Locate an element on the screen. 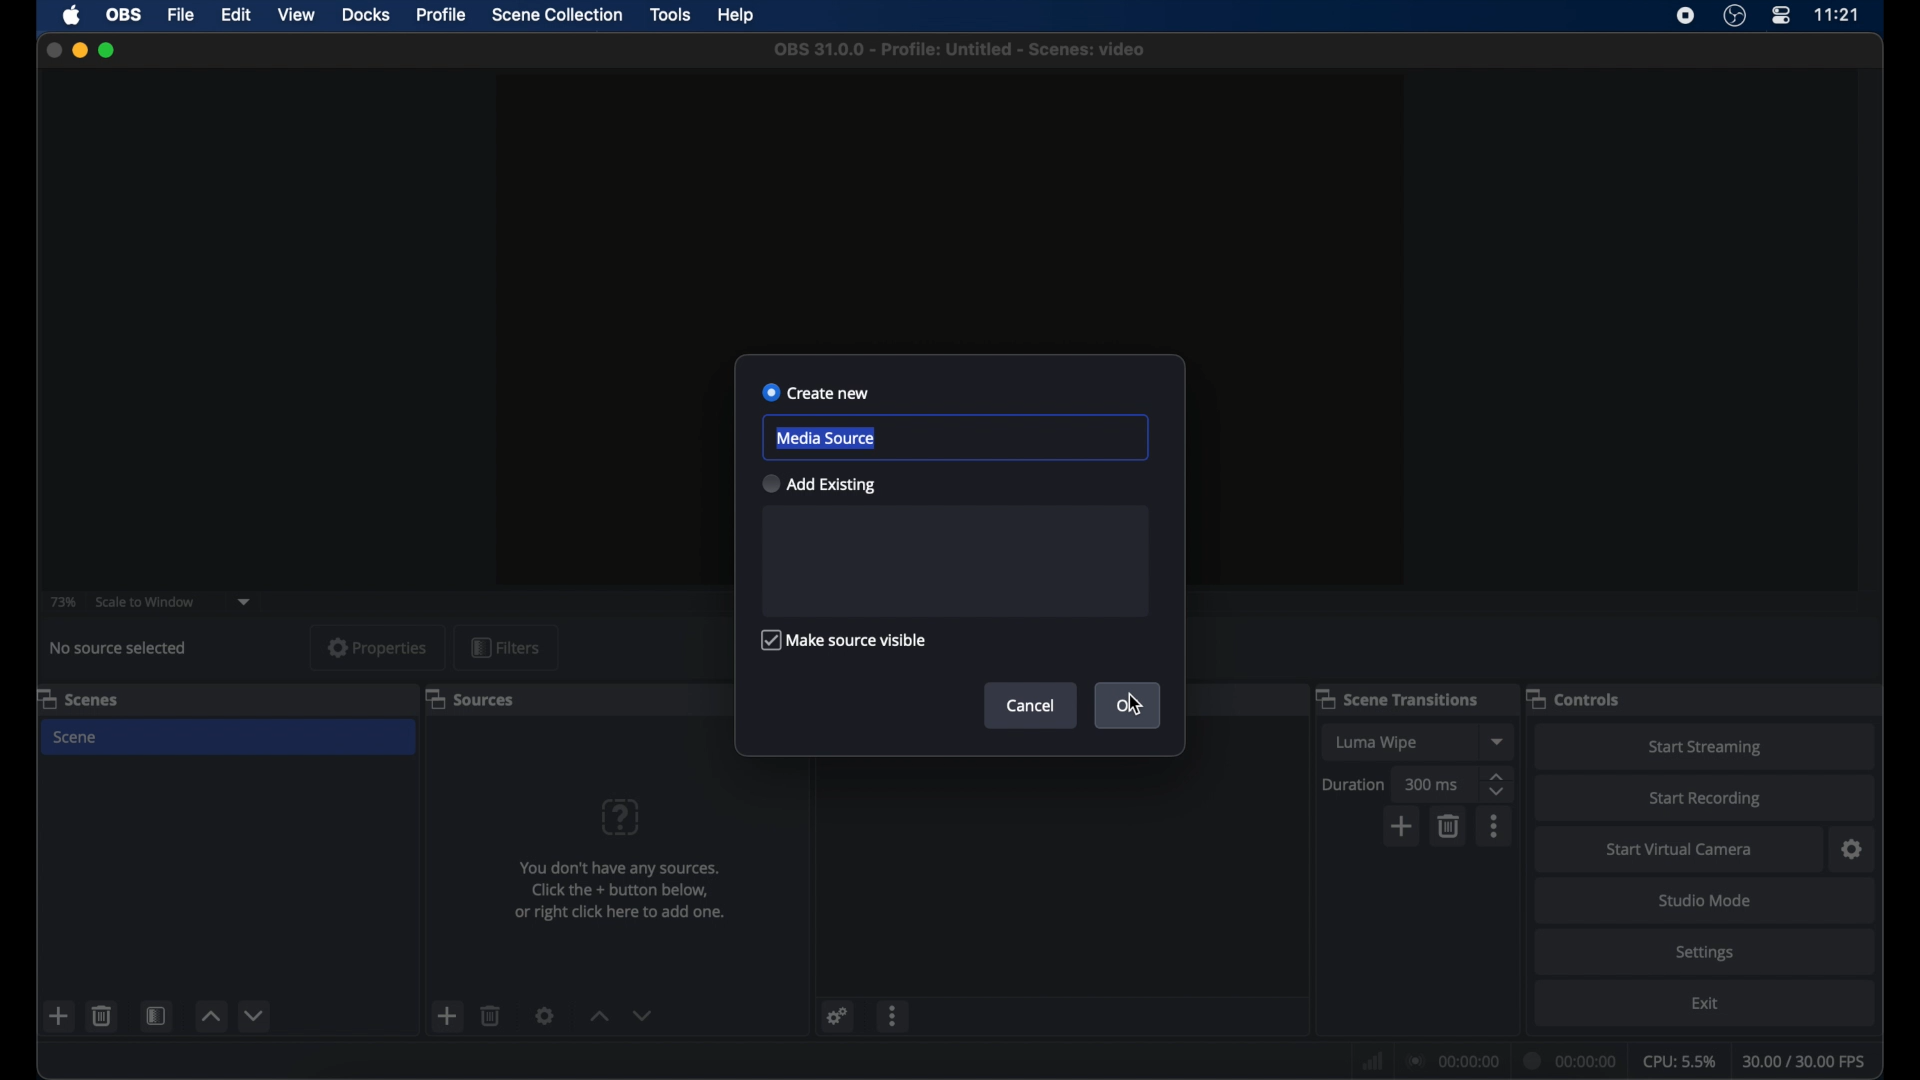  increment is located at coordinates (210, 1016).